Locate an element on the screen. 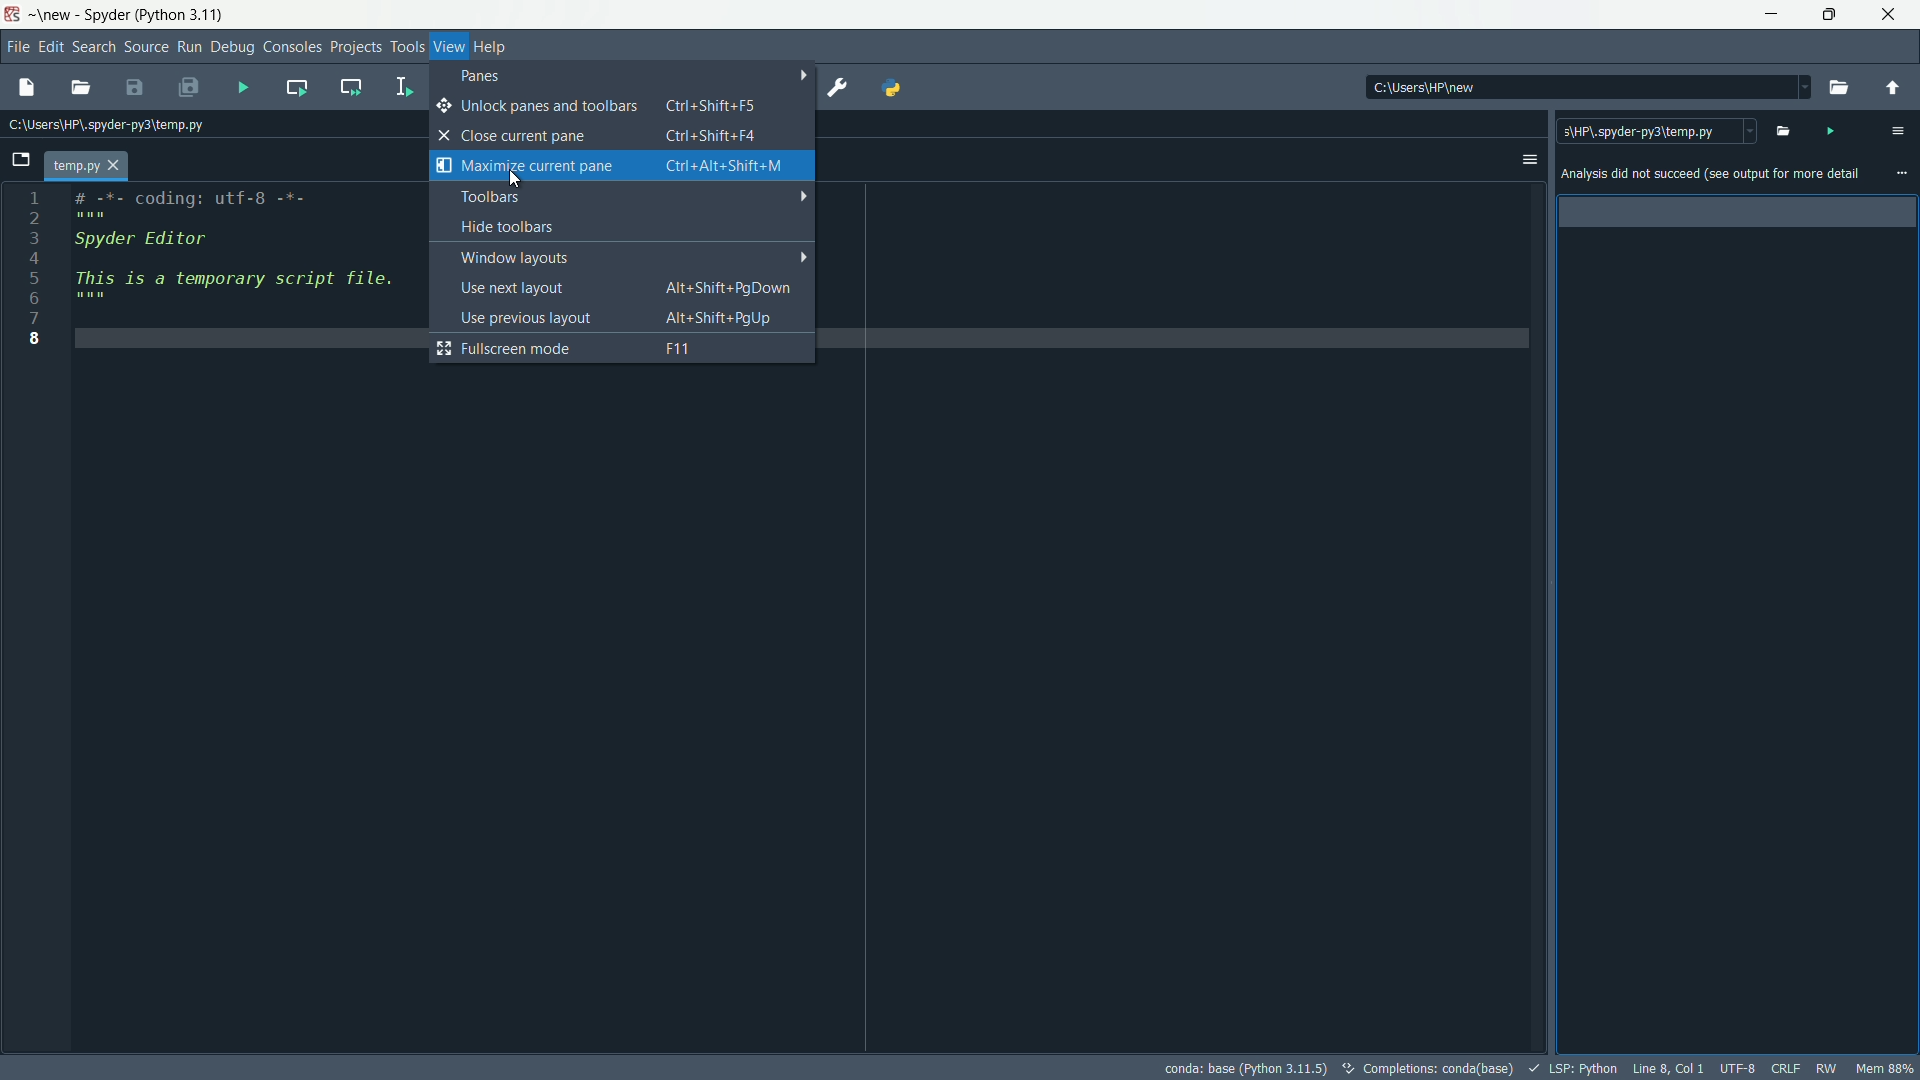  unlock panes and toolbars is located at coordinates (623, 108).